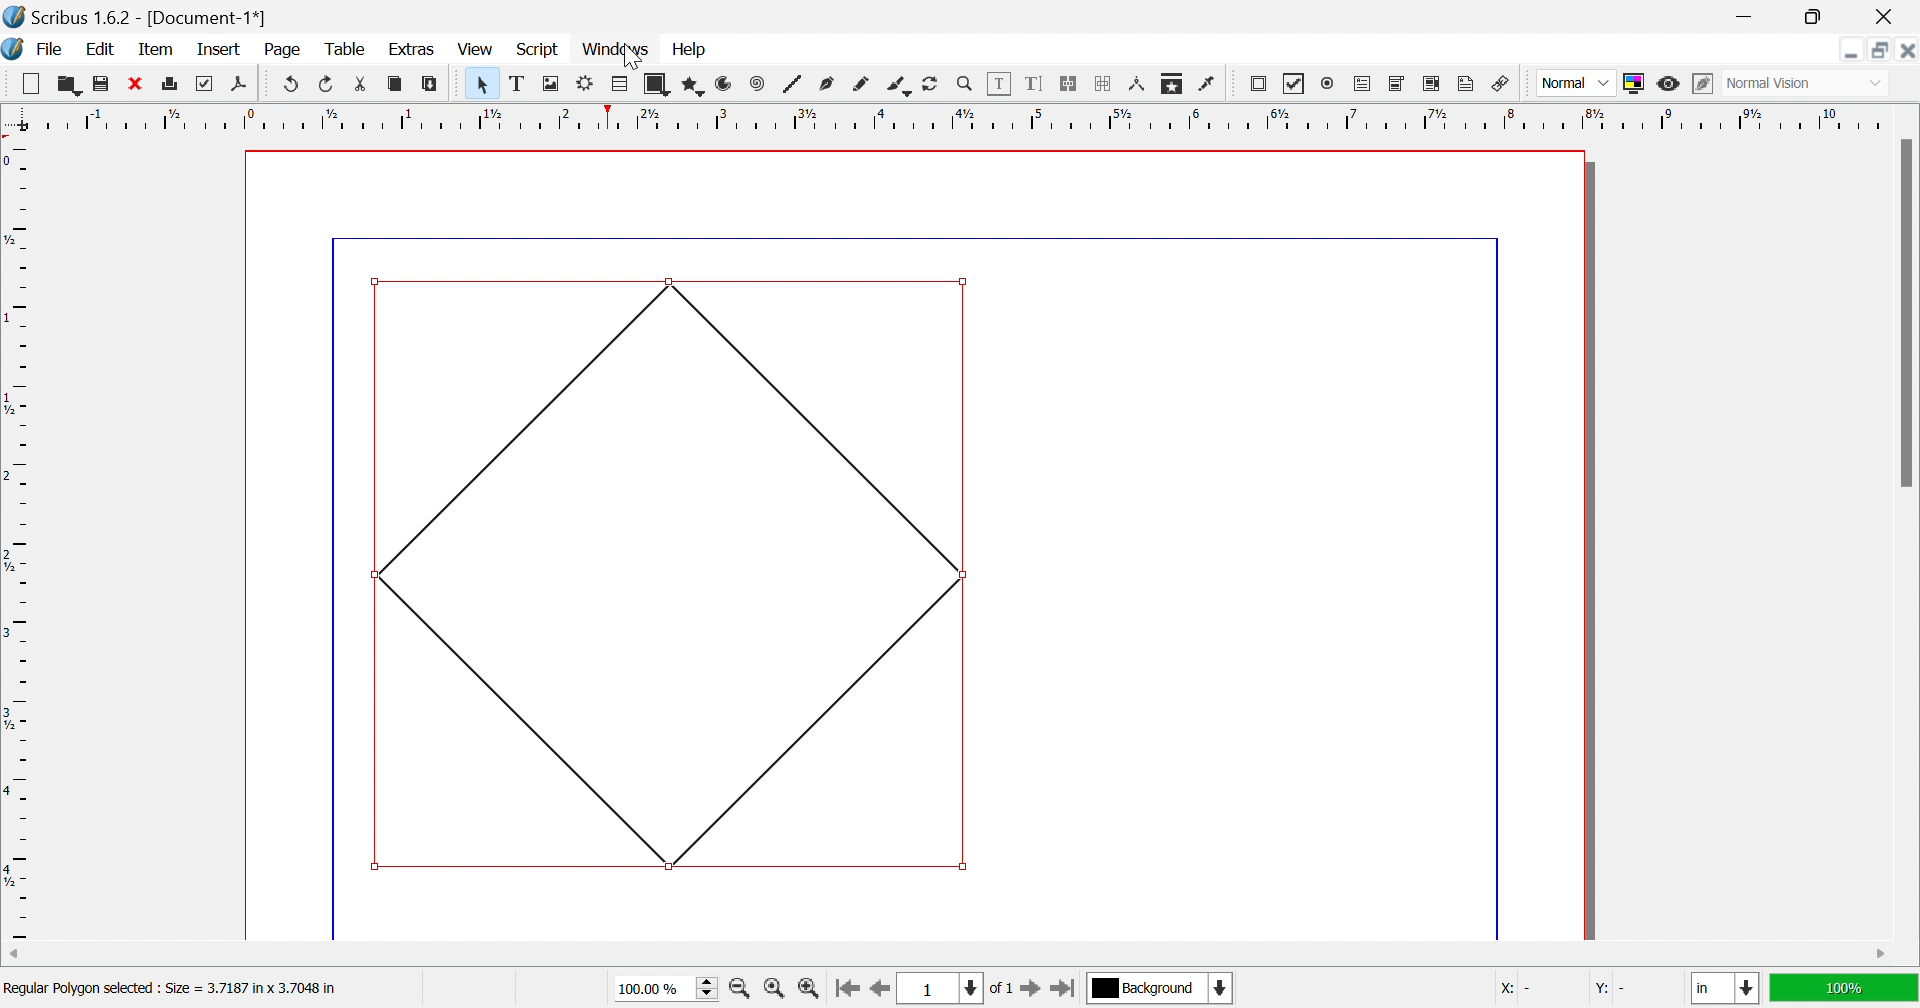 The image size is (1920, 1008). I want to click on File, so click(51, 51).